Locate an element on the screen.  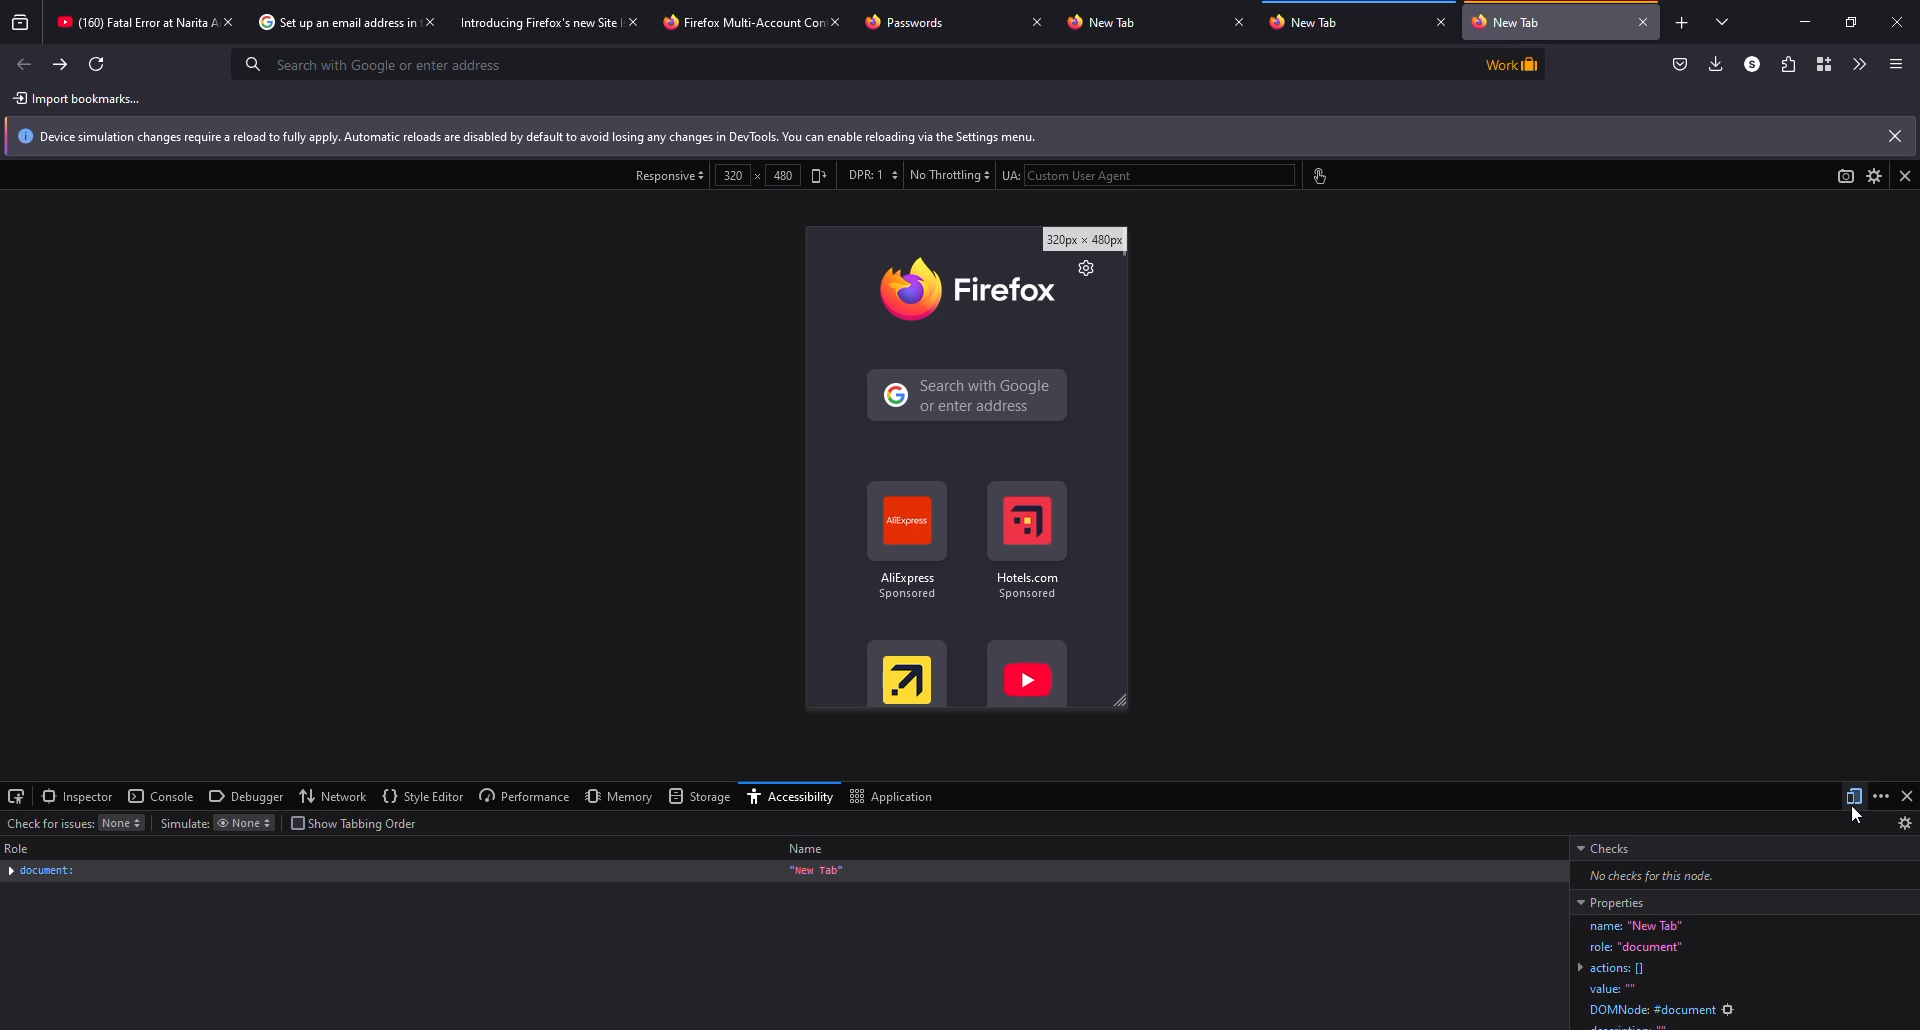
back is located at coordinates (26, 64).